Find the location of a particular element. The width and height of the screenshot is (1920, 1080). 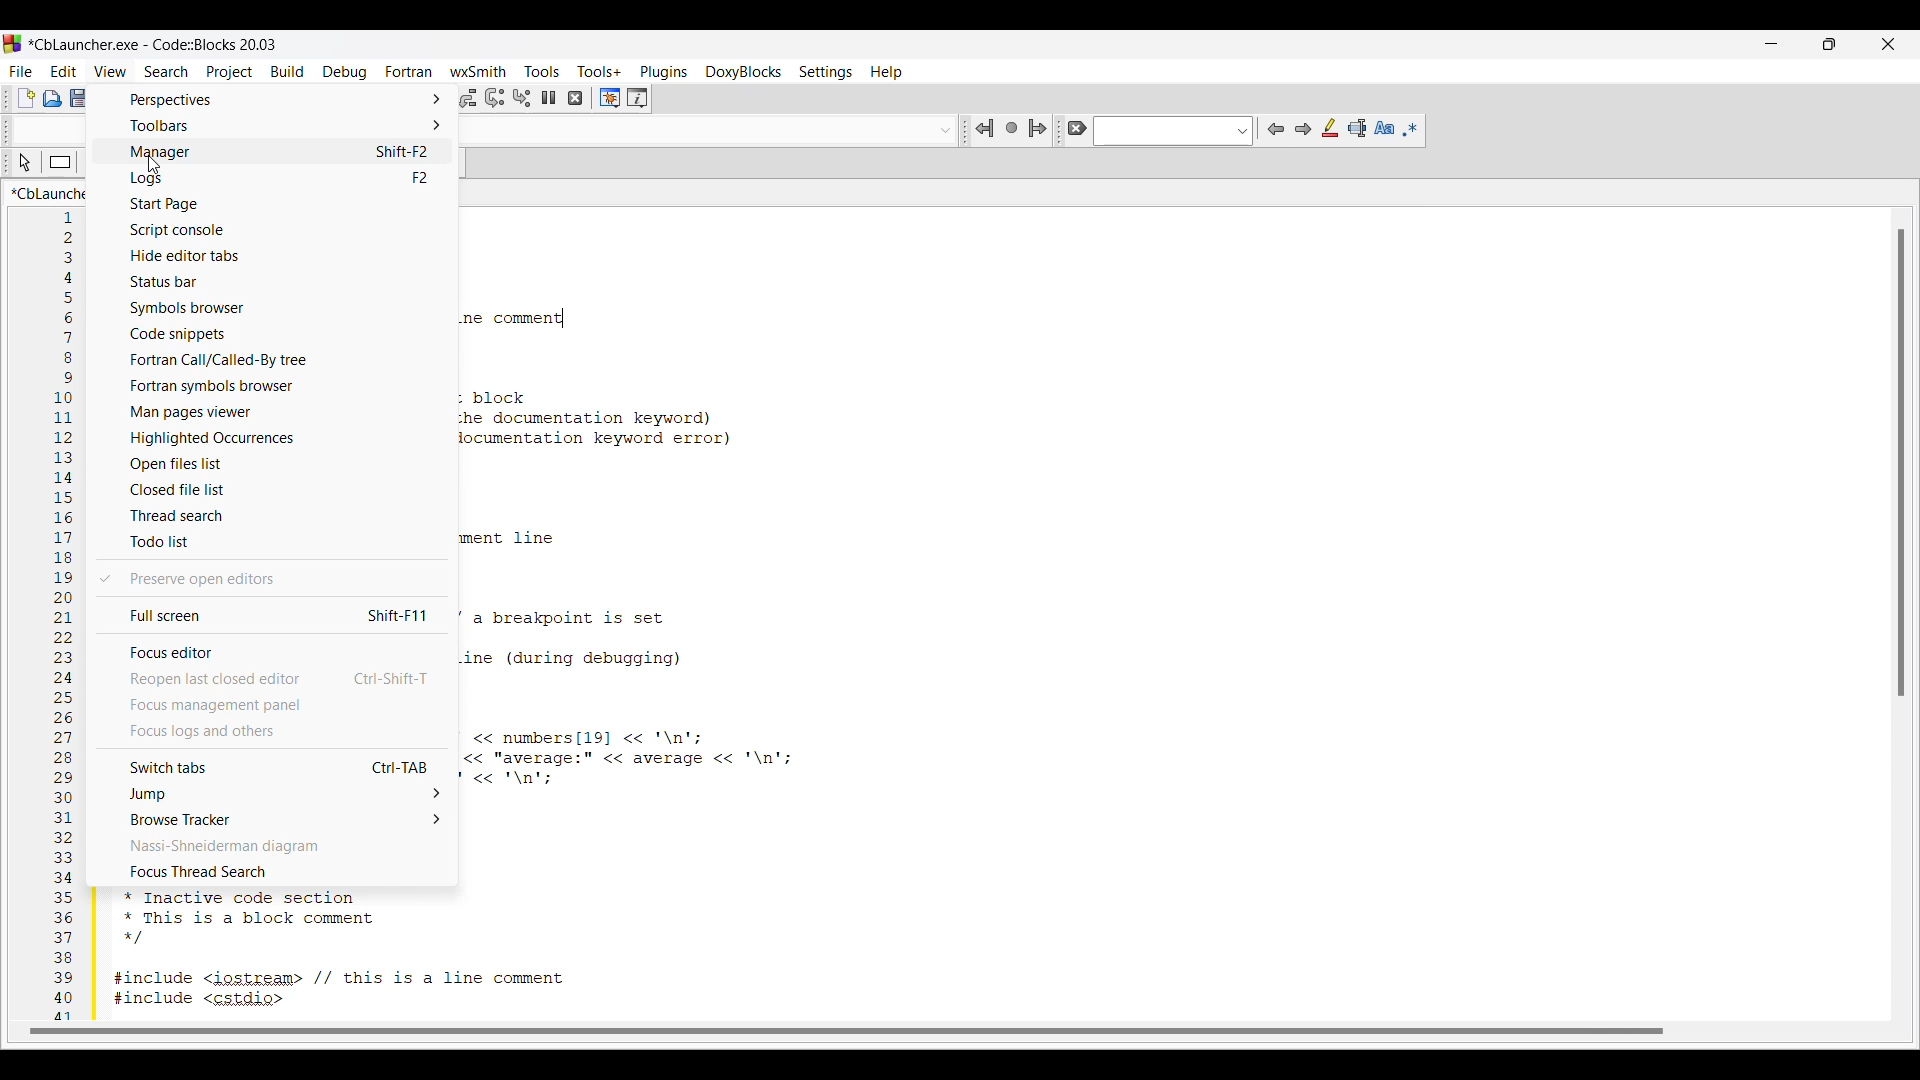

Software logo is located at coordinates (13, 44).